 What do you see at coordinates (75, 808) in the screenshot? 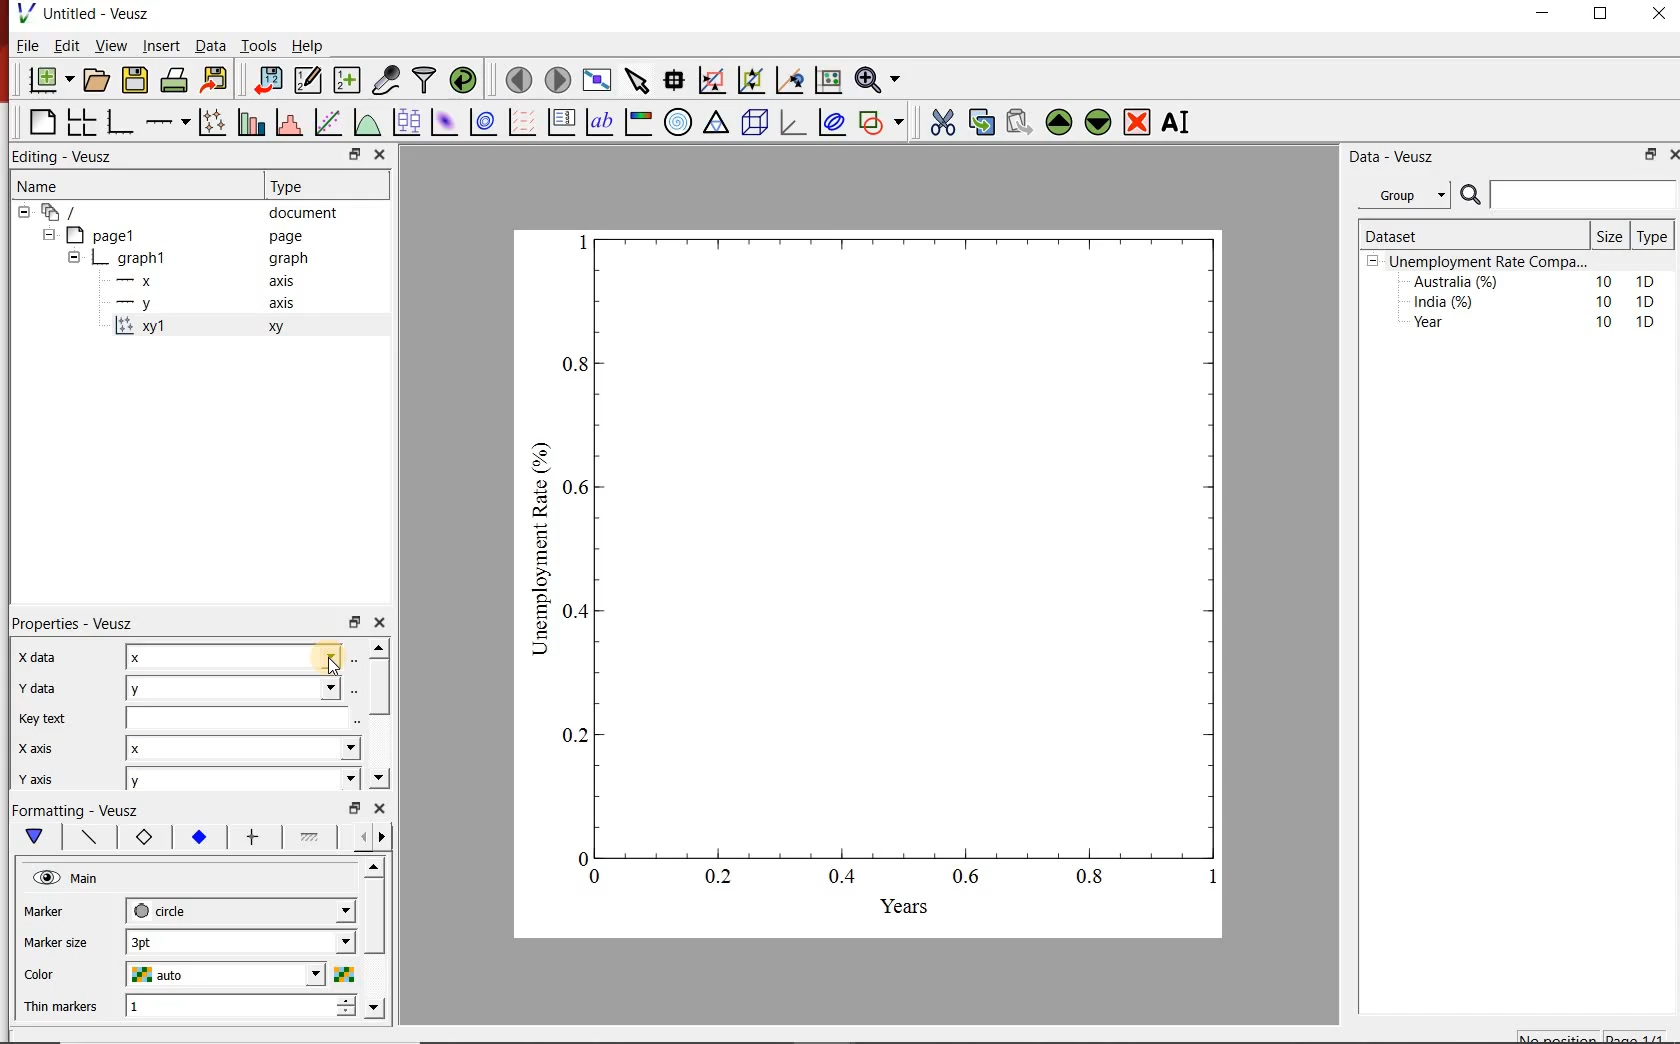
I see `Formatting - Veusz` at bounding box center [75, 808].